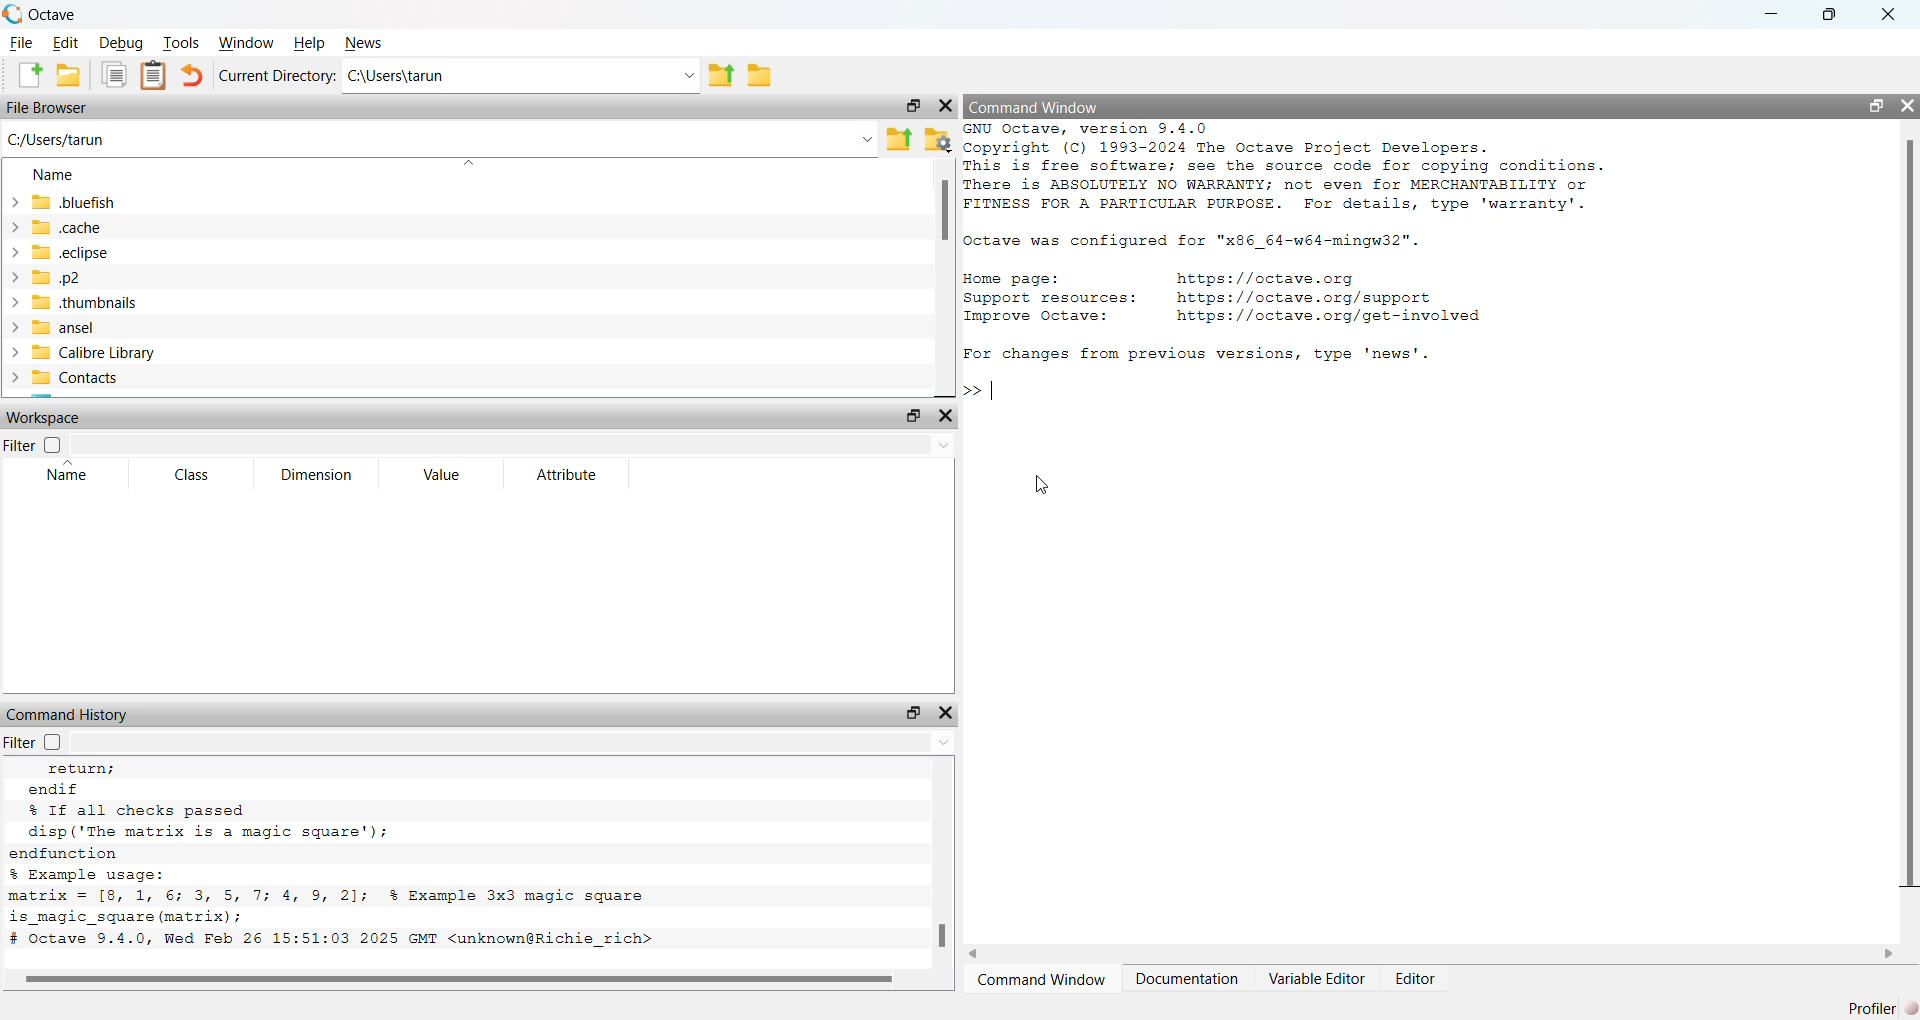 The height and width of the screenshot is (1020, 1920). I want to click on Name, so click(54, 174).